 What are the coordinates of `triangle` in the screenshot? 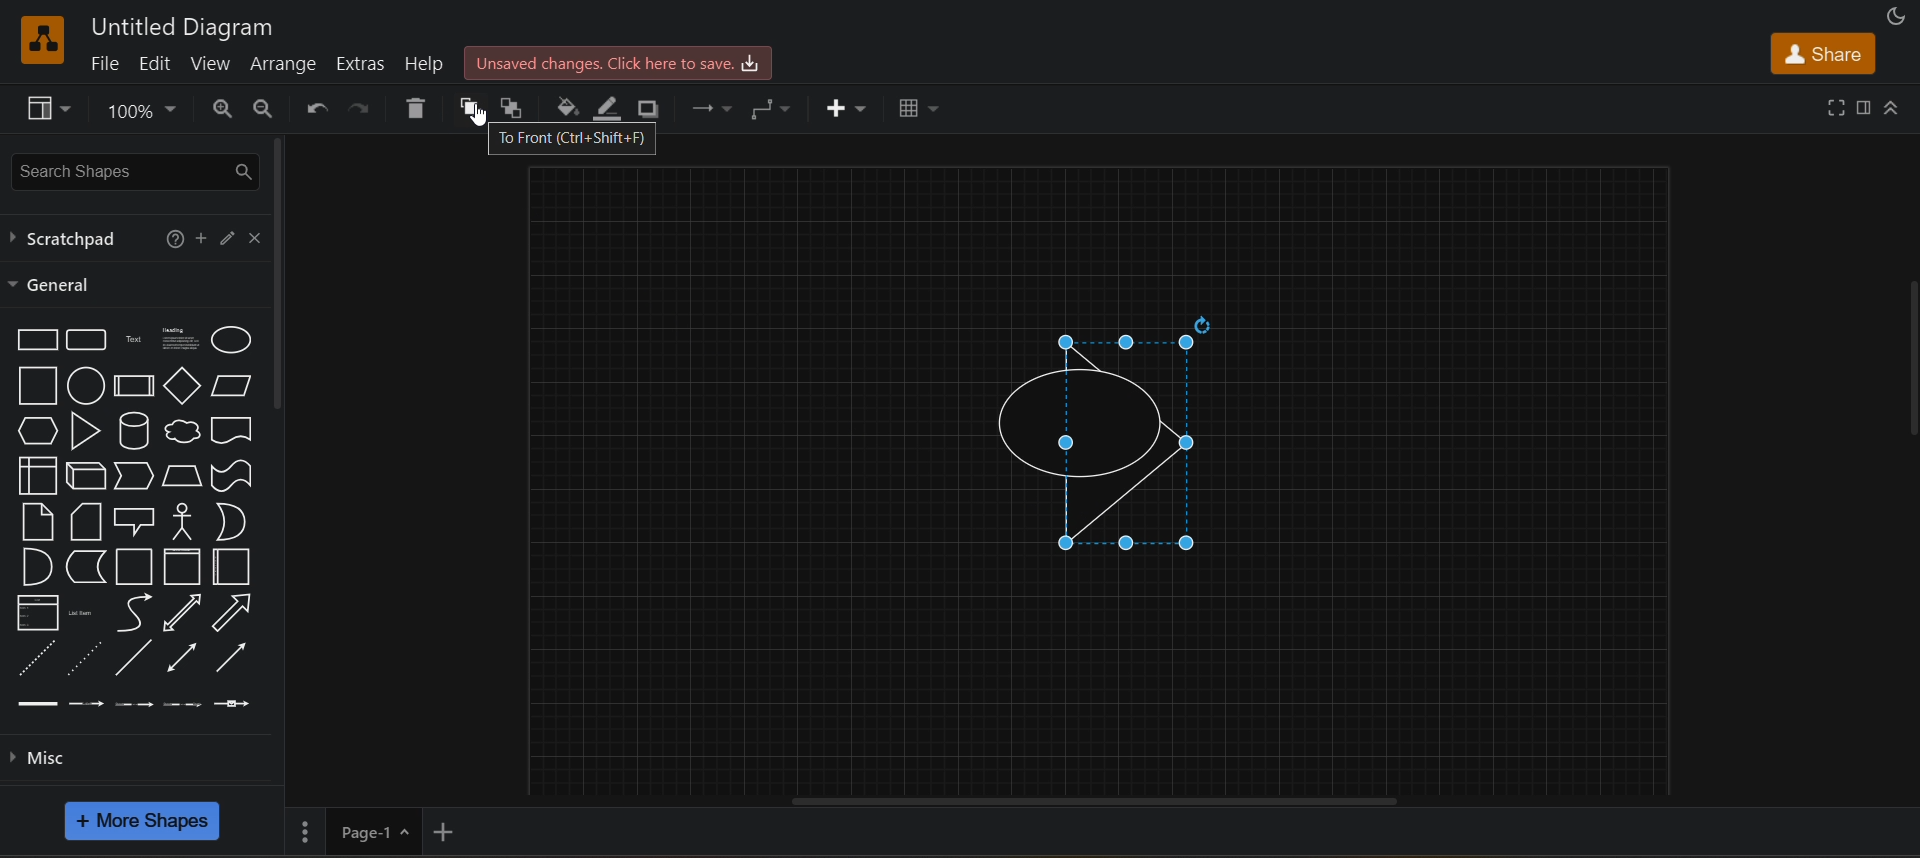 It's located at (84, 432).